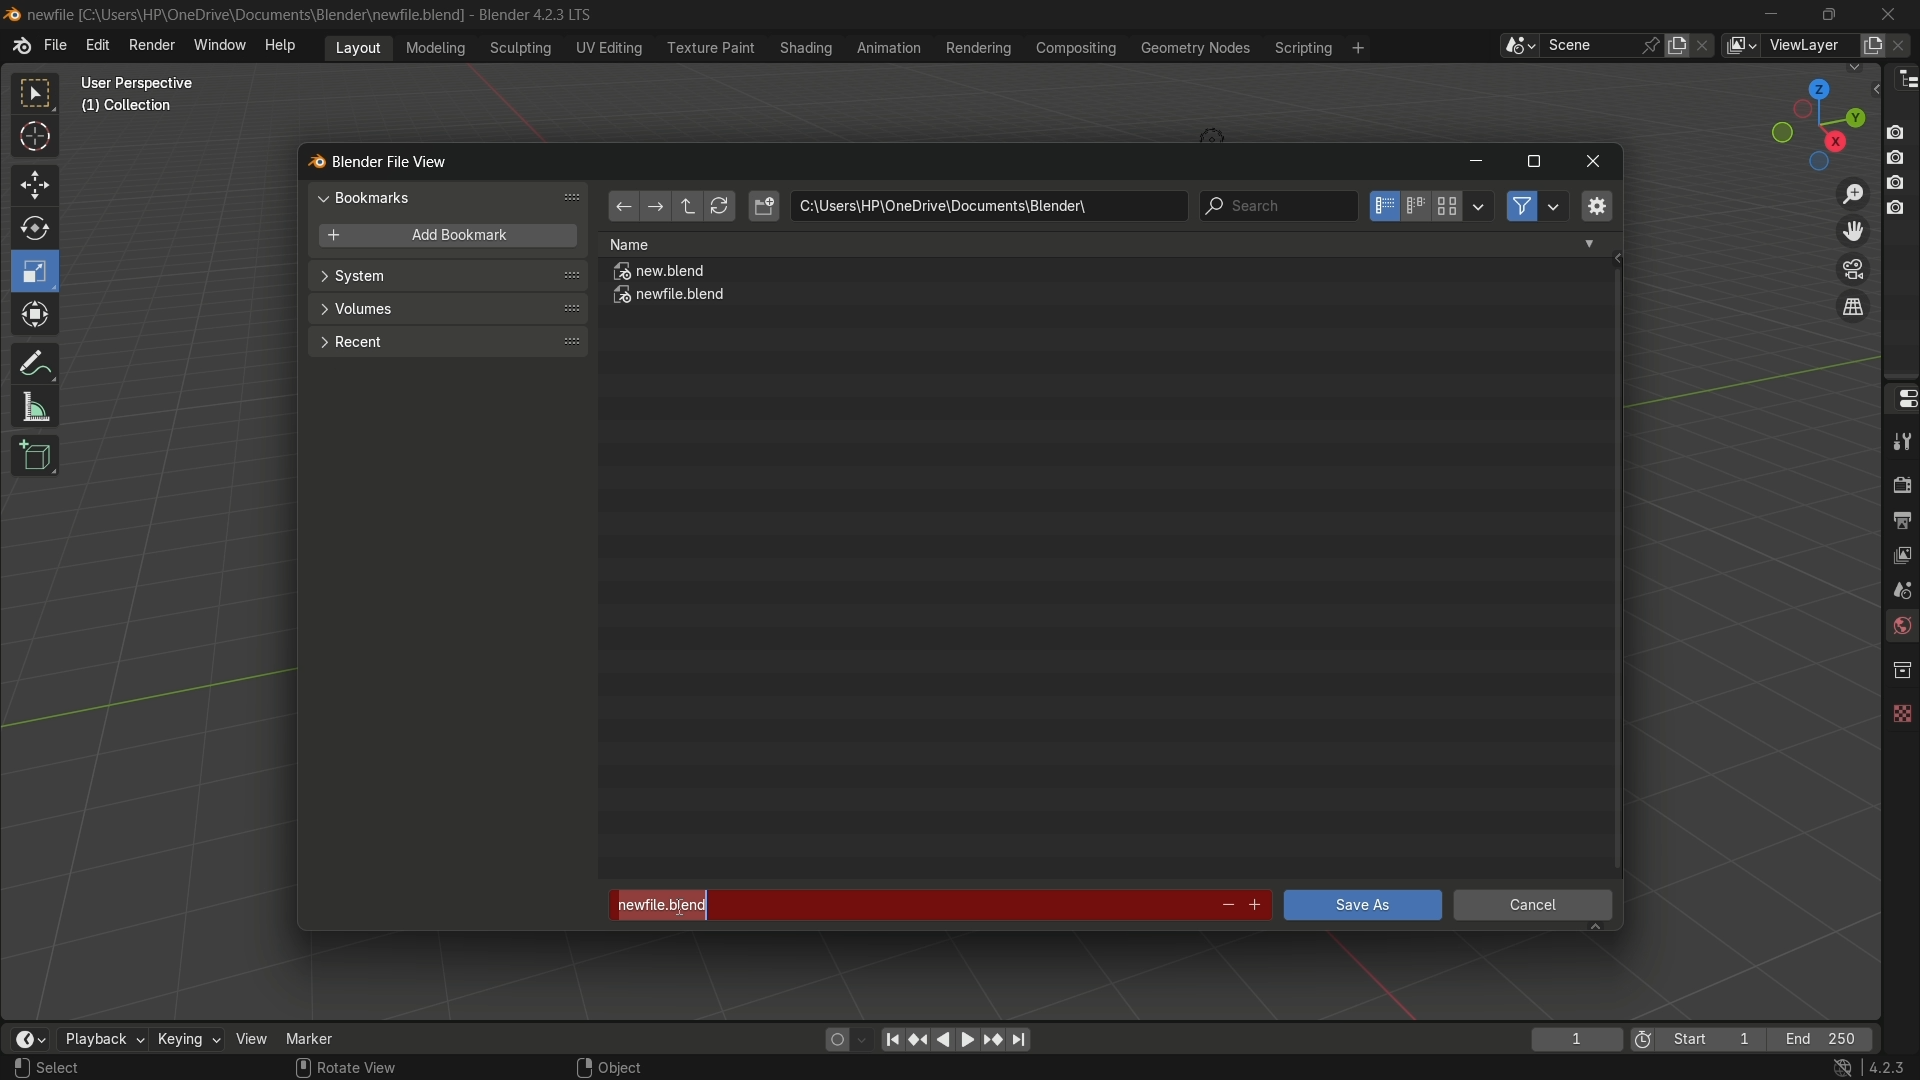  I want to click on text Cursor, so click(675, 902).